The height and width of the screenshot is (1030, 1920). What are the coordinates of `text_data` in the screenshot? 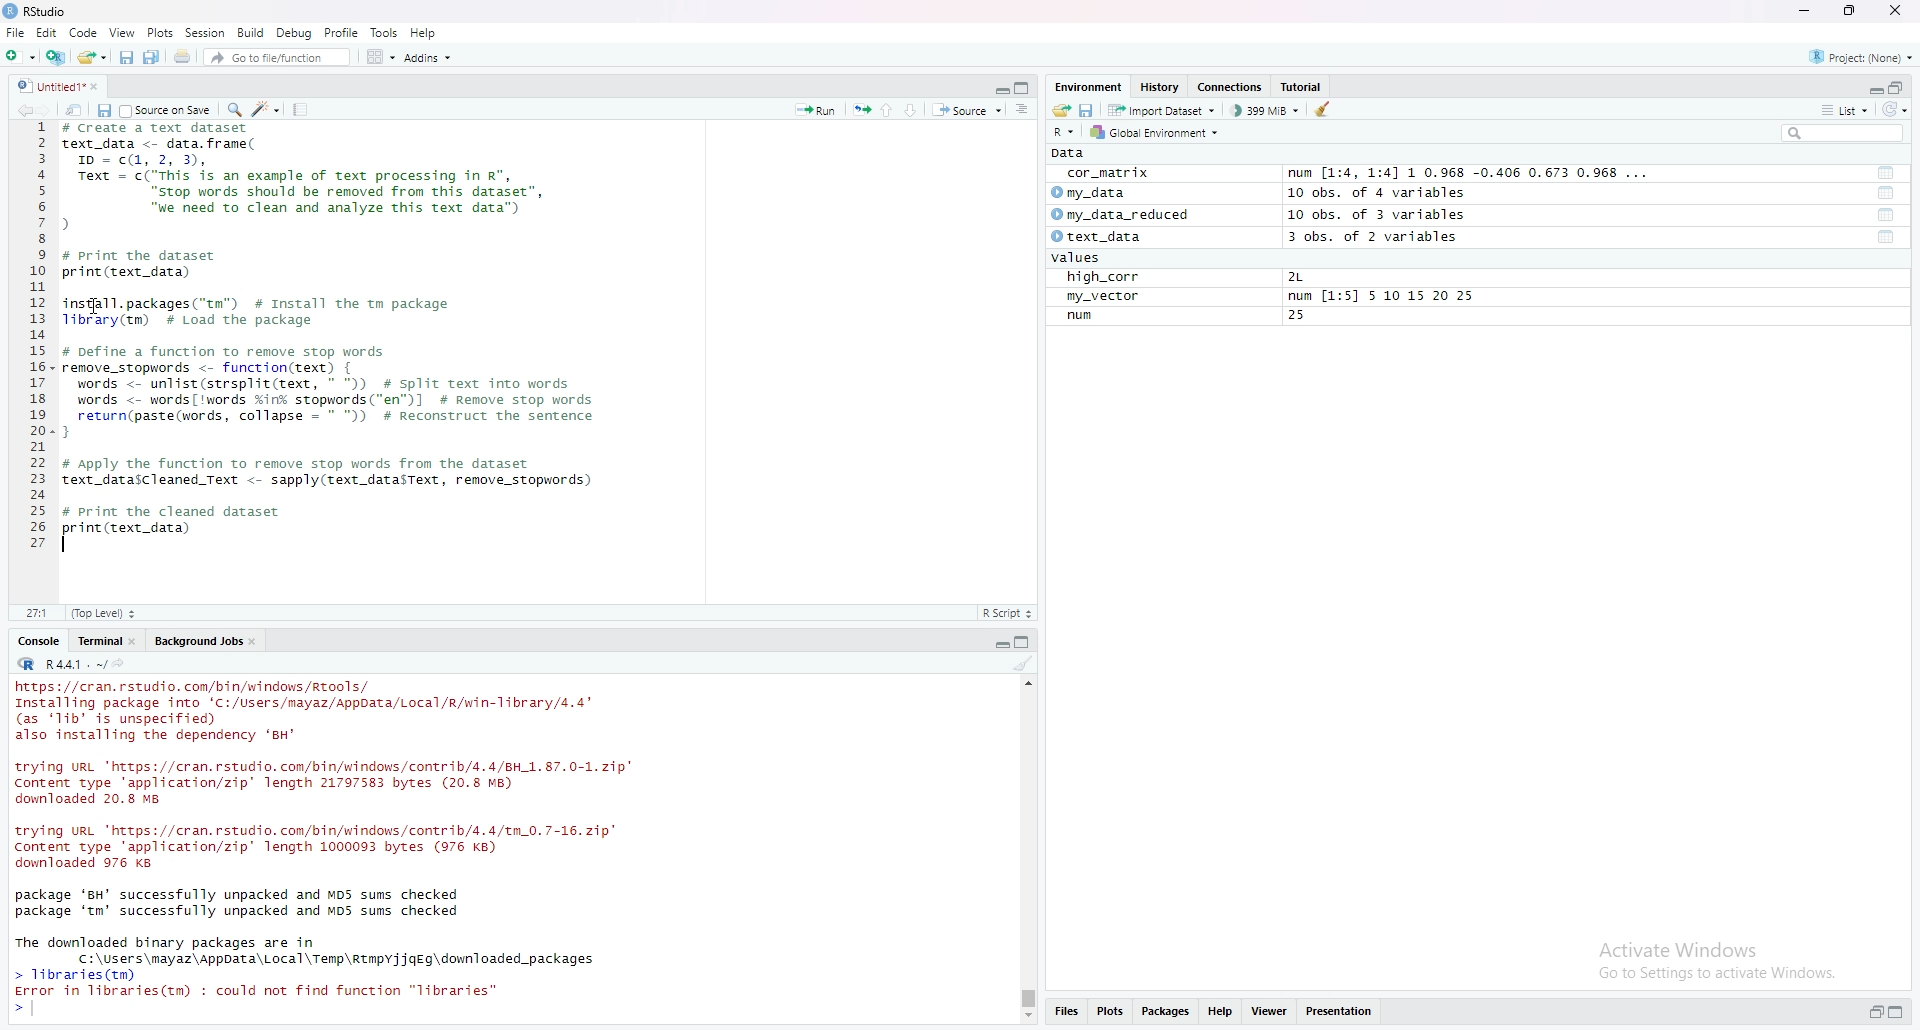 It's located at (1093, 237).